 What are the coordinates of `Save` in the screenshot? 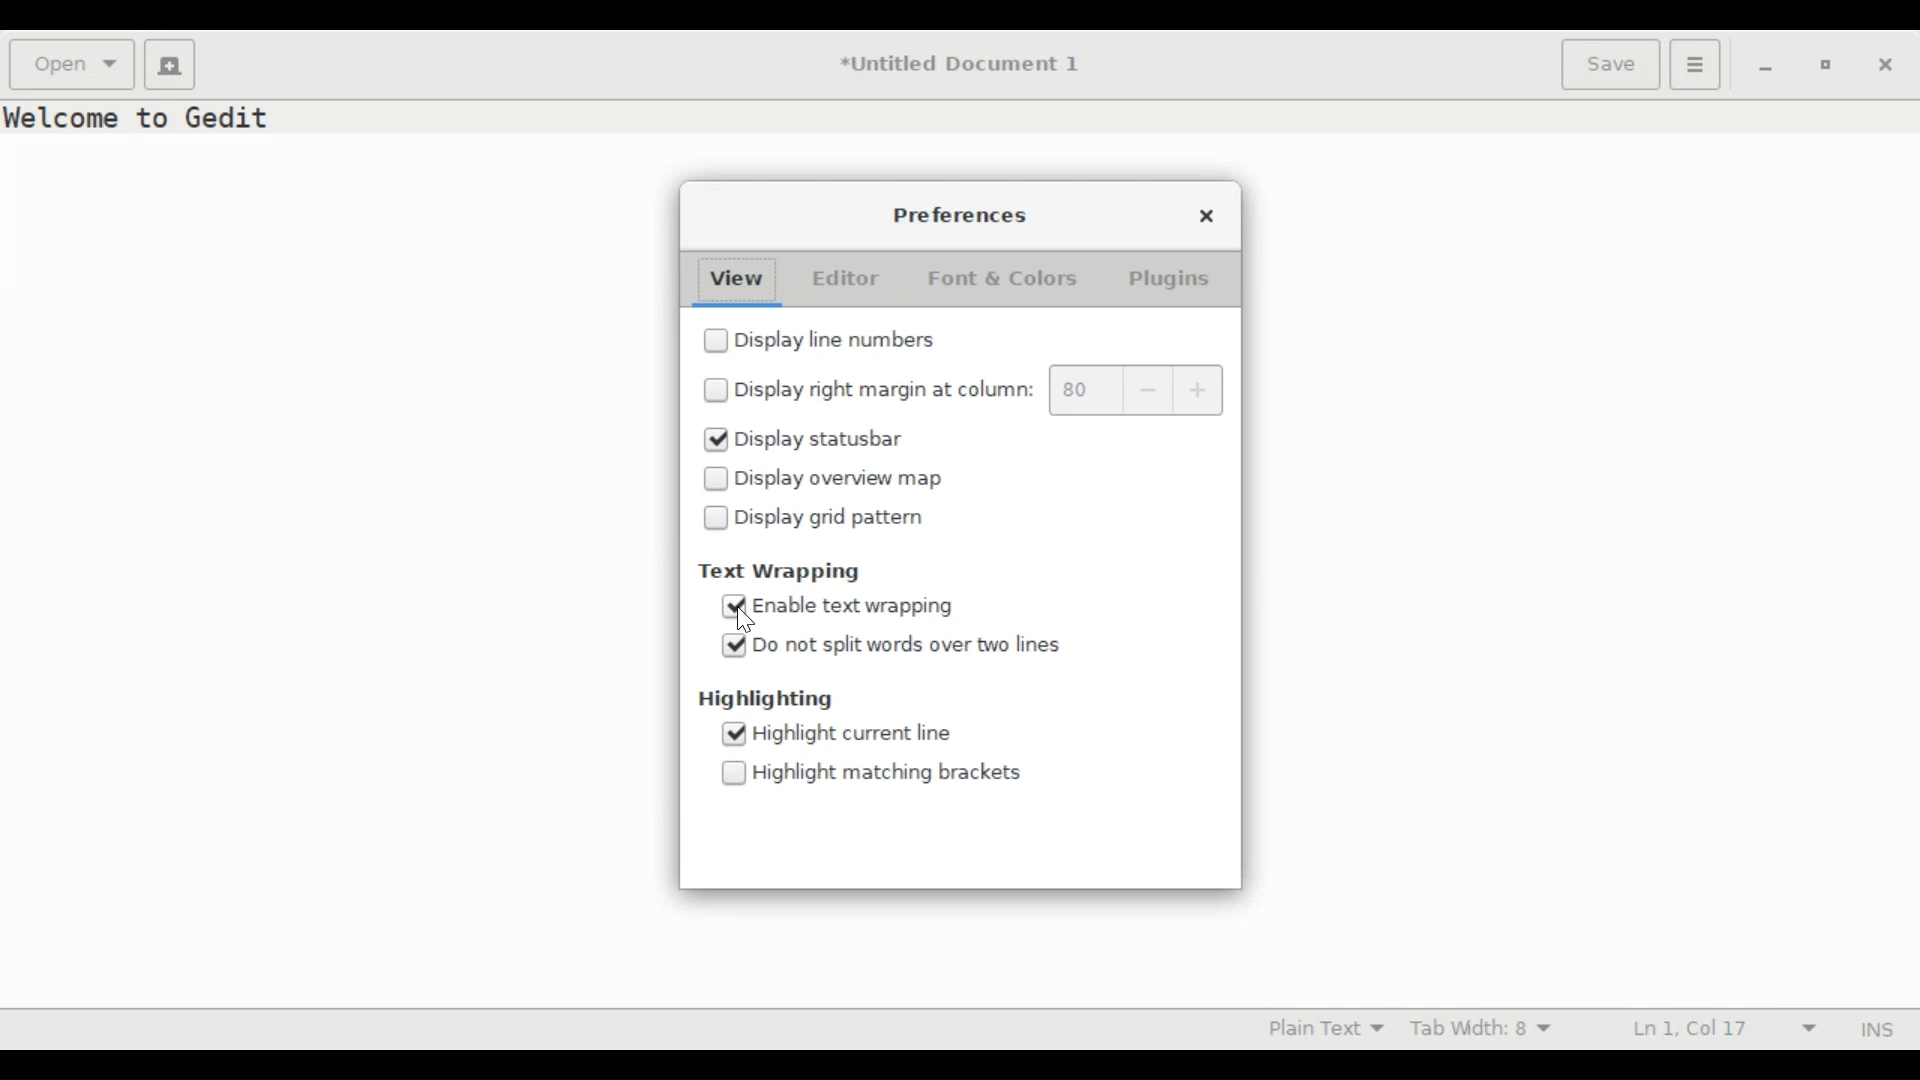 It's located at (1612, 66).